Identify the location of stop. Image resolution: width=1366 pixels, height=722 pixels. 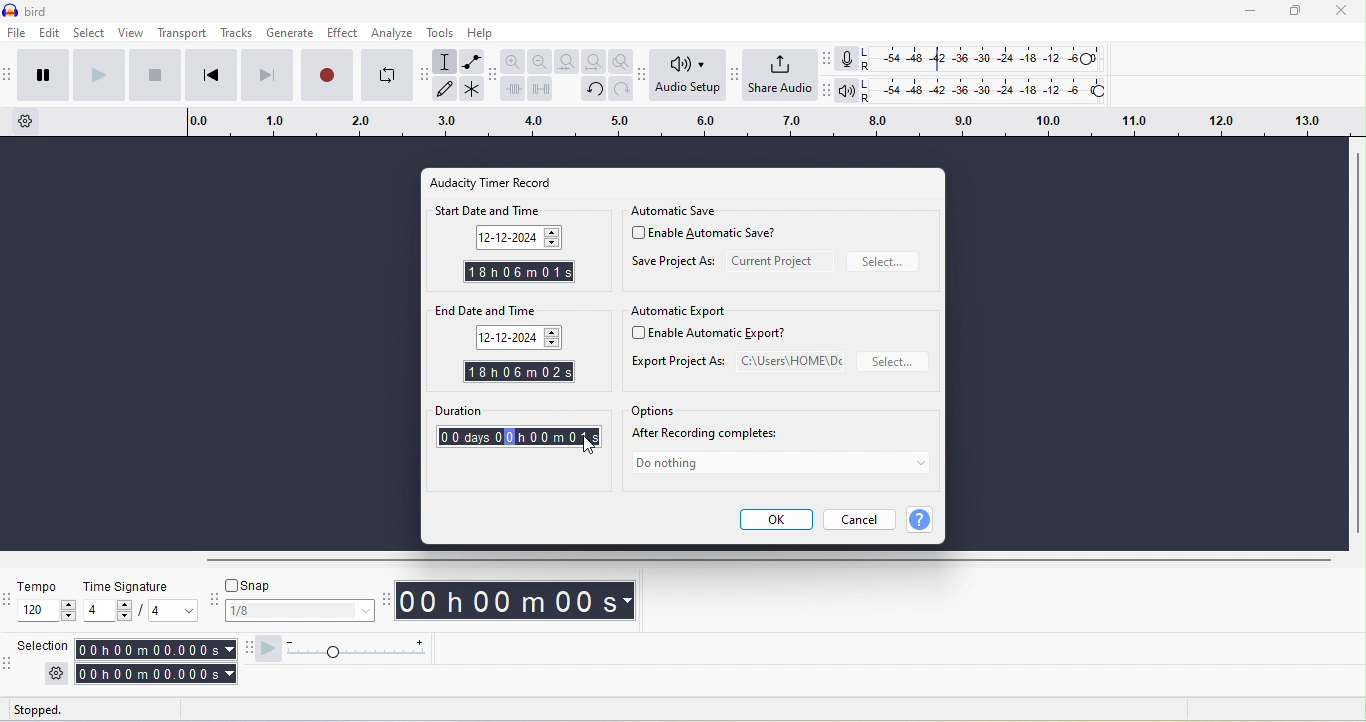
(155, 77).